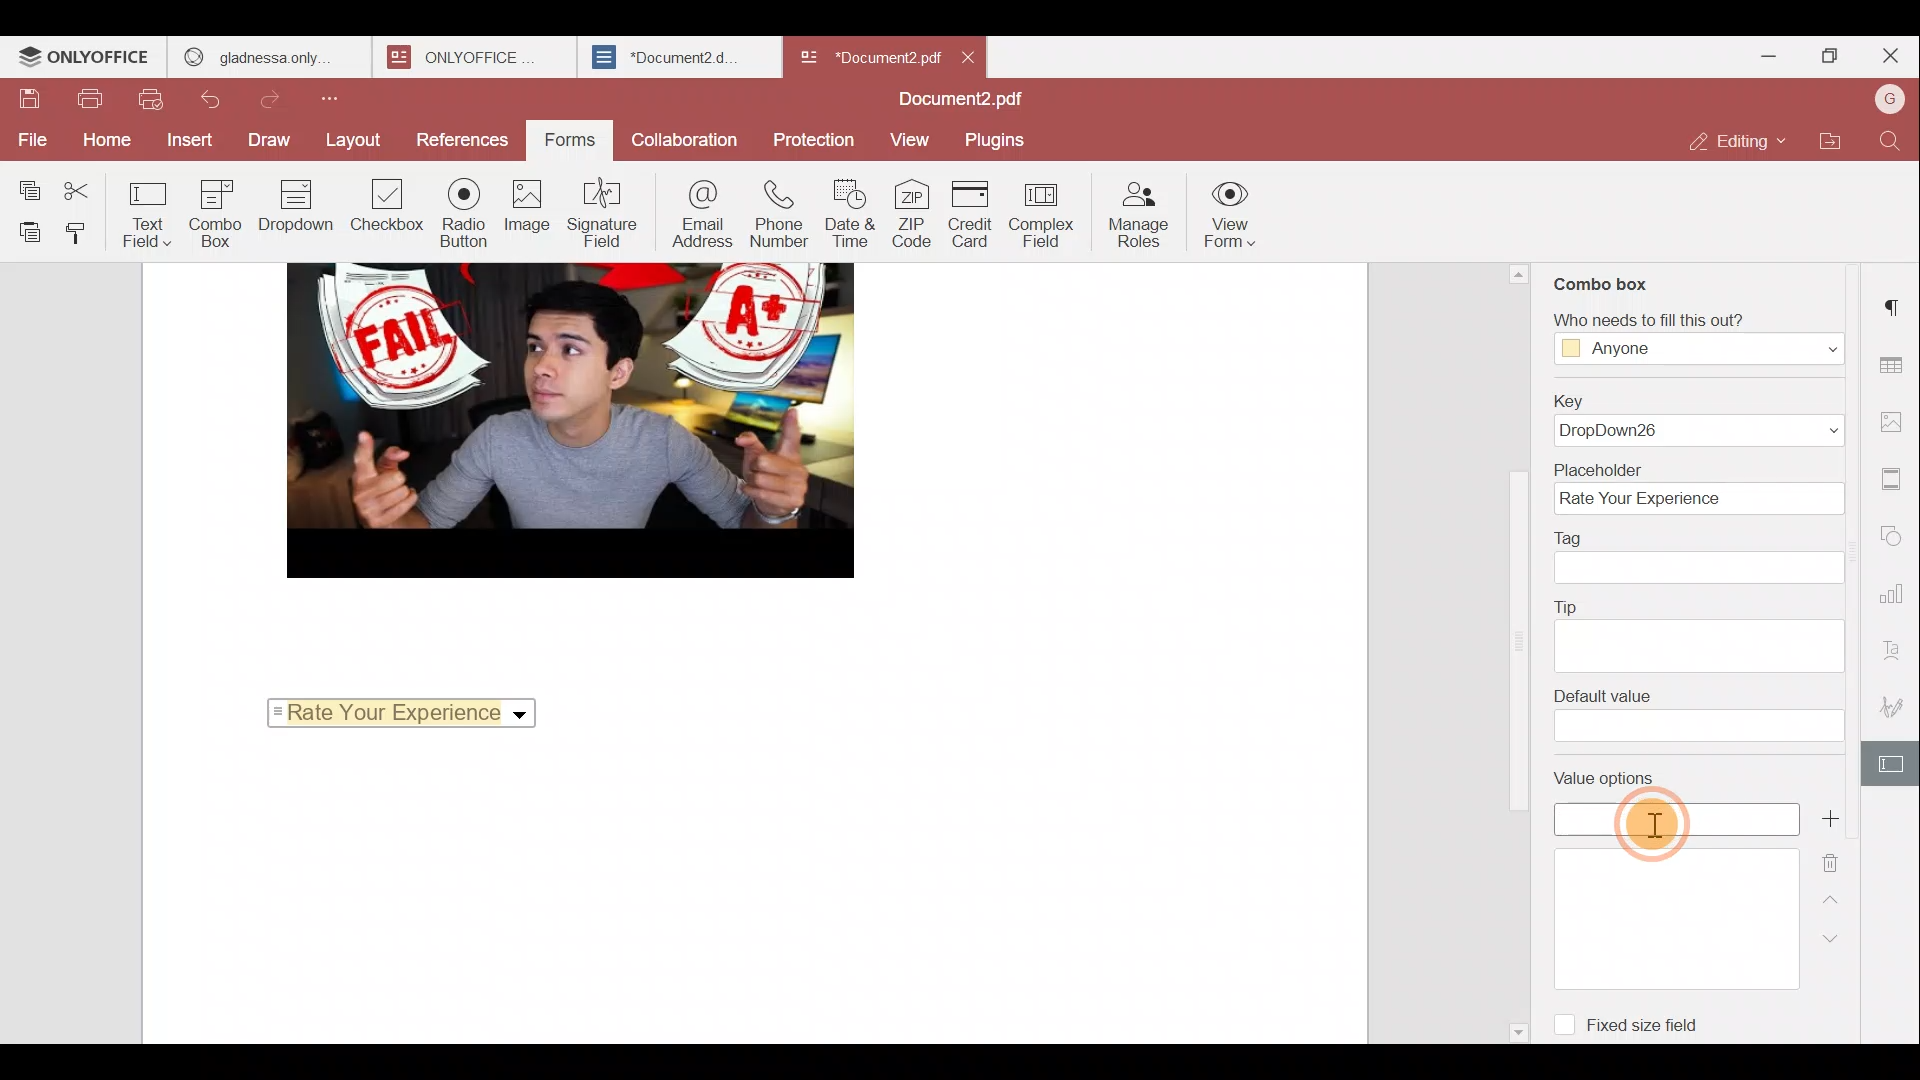 This screenshot has width=1920, height=1080. I want to click on Up, so click(1832, 906).